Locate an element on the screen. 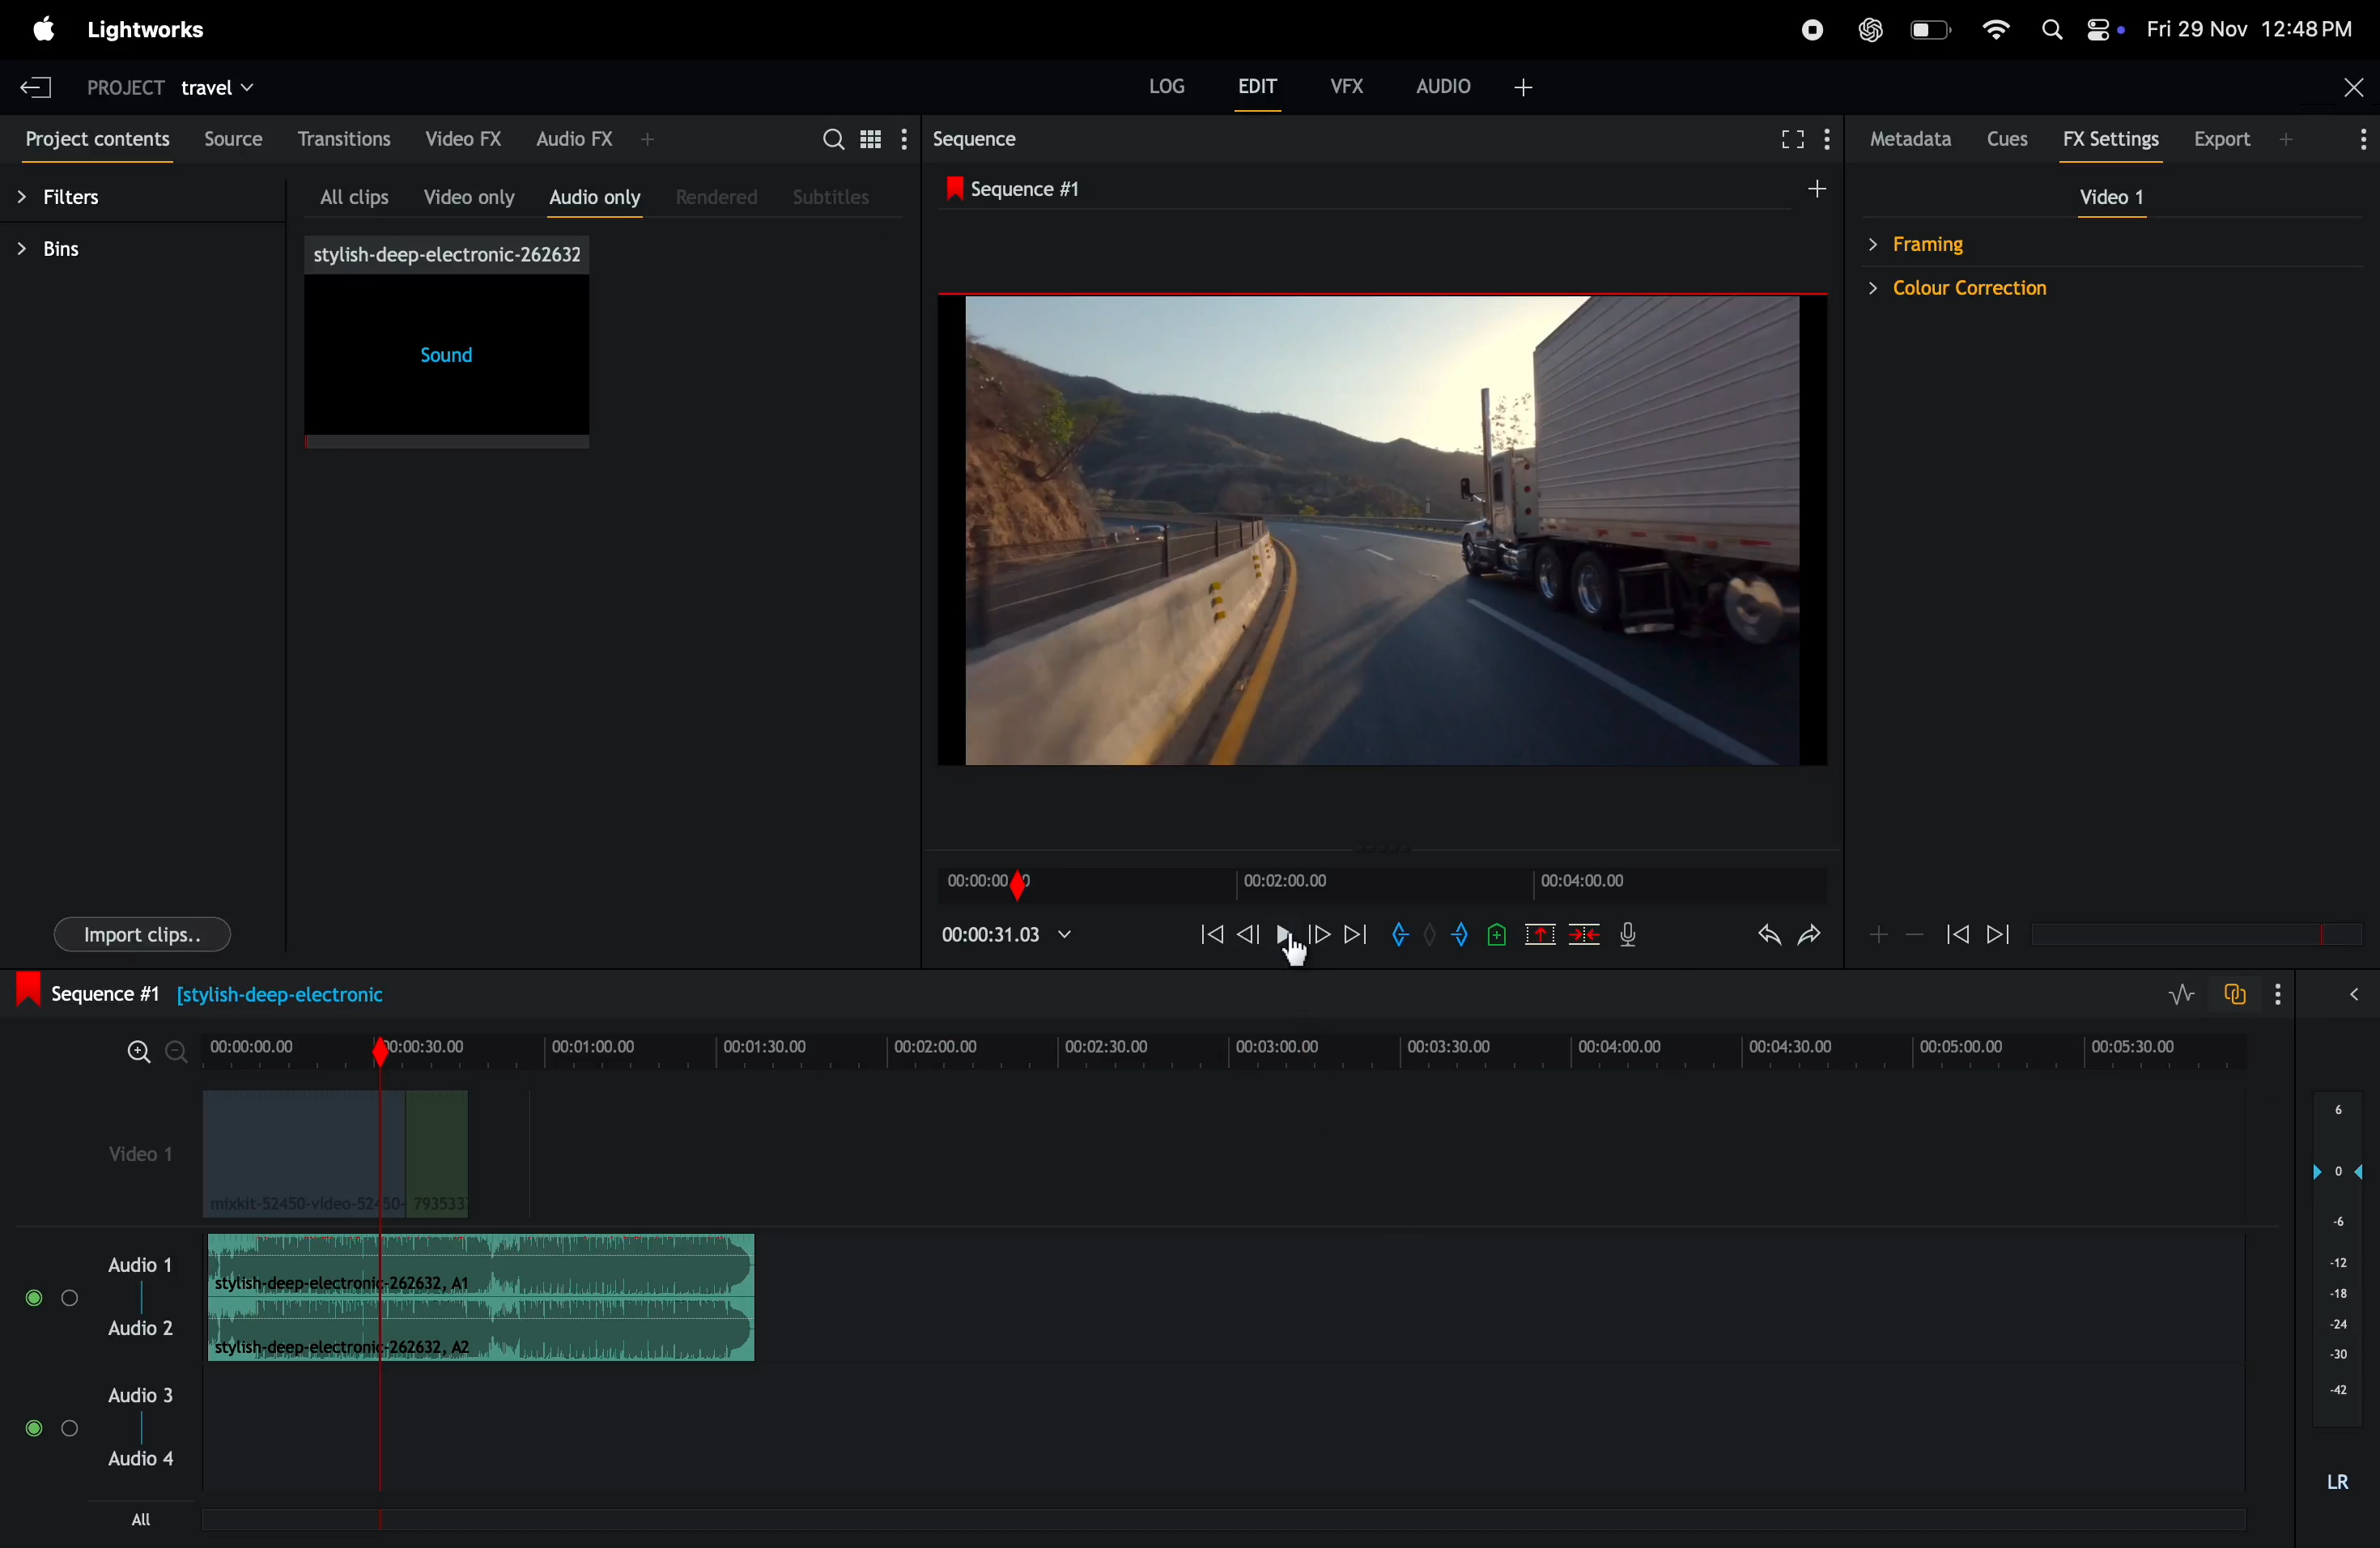 Image resolution: width=2380 pixels, height=1548 pixels. vfx is located at coordinates (1344, 83).